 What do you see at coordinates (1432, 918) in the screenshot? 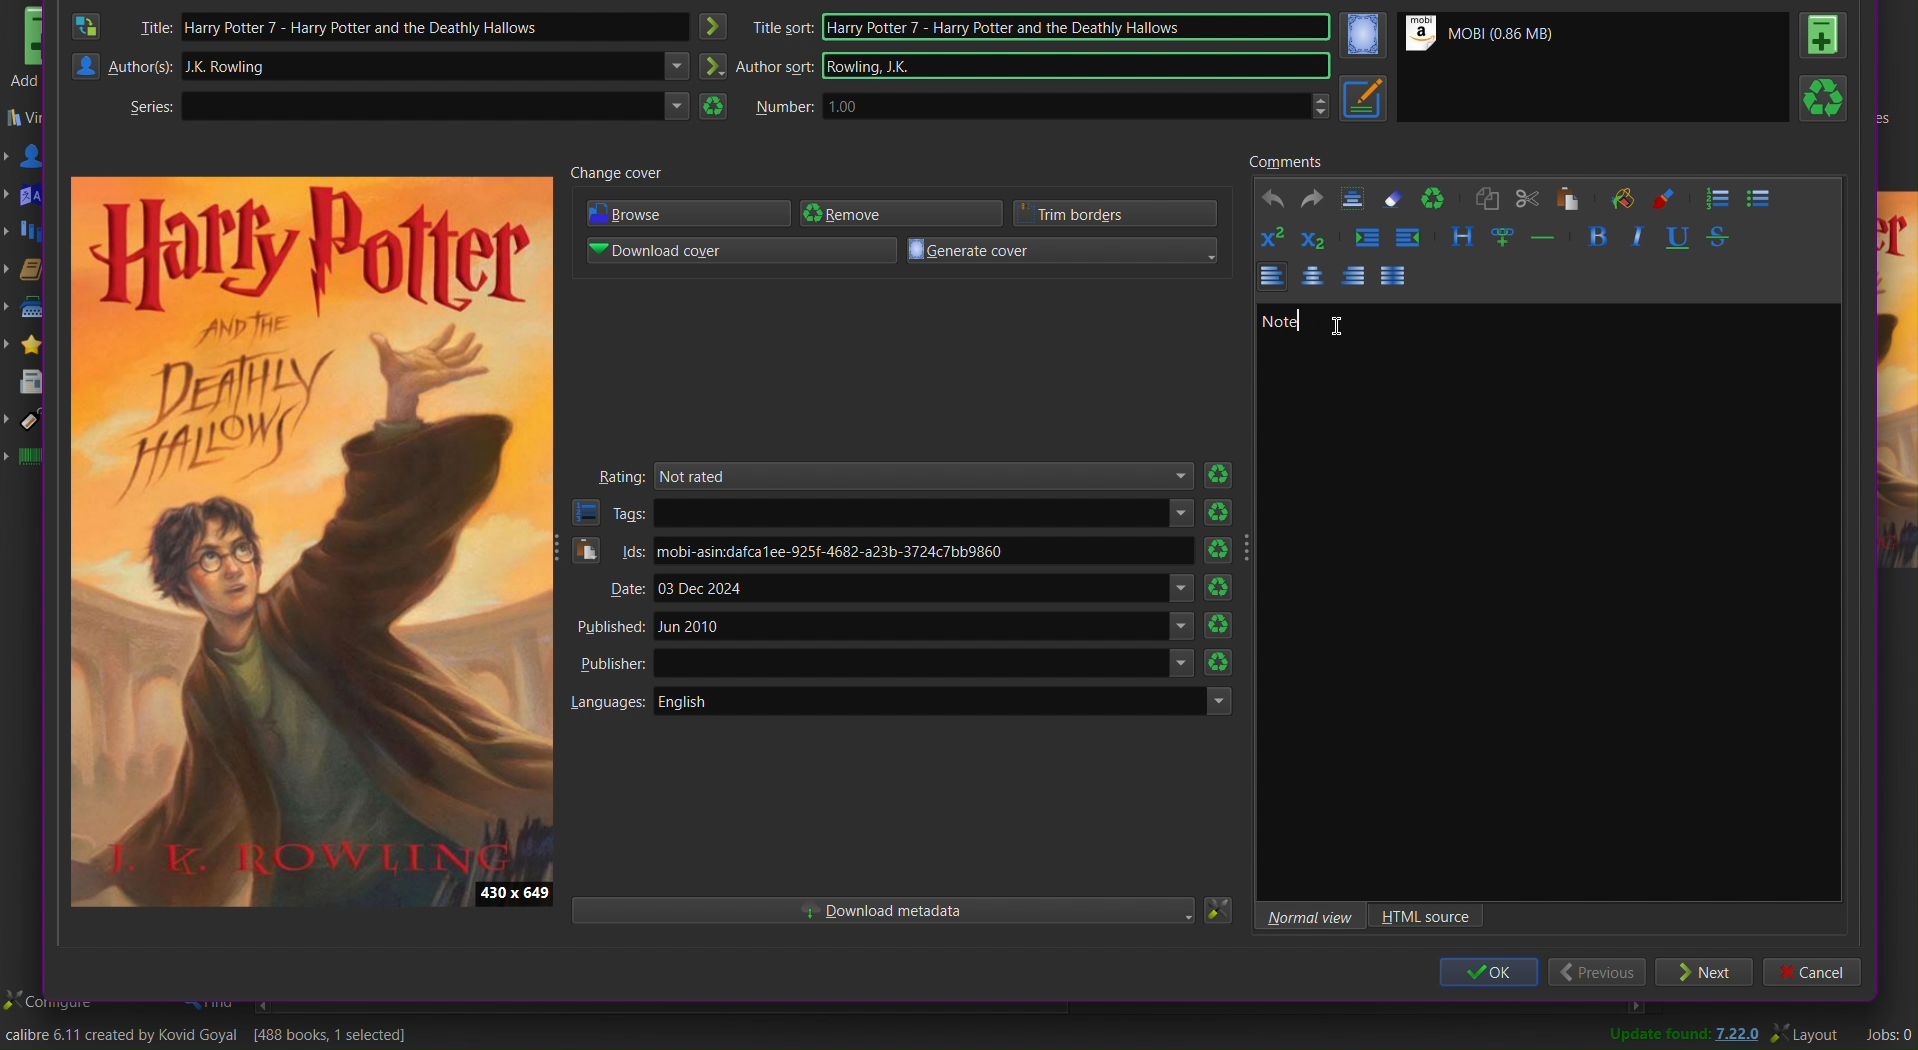
I see `HTML source` at bounding box center [1432, 918].